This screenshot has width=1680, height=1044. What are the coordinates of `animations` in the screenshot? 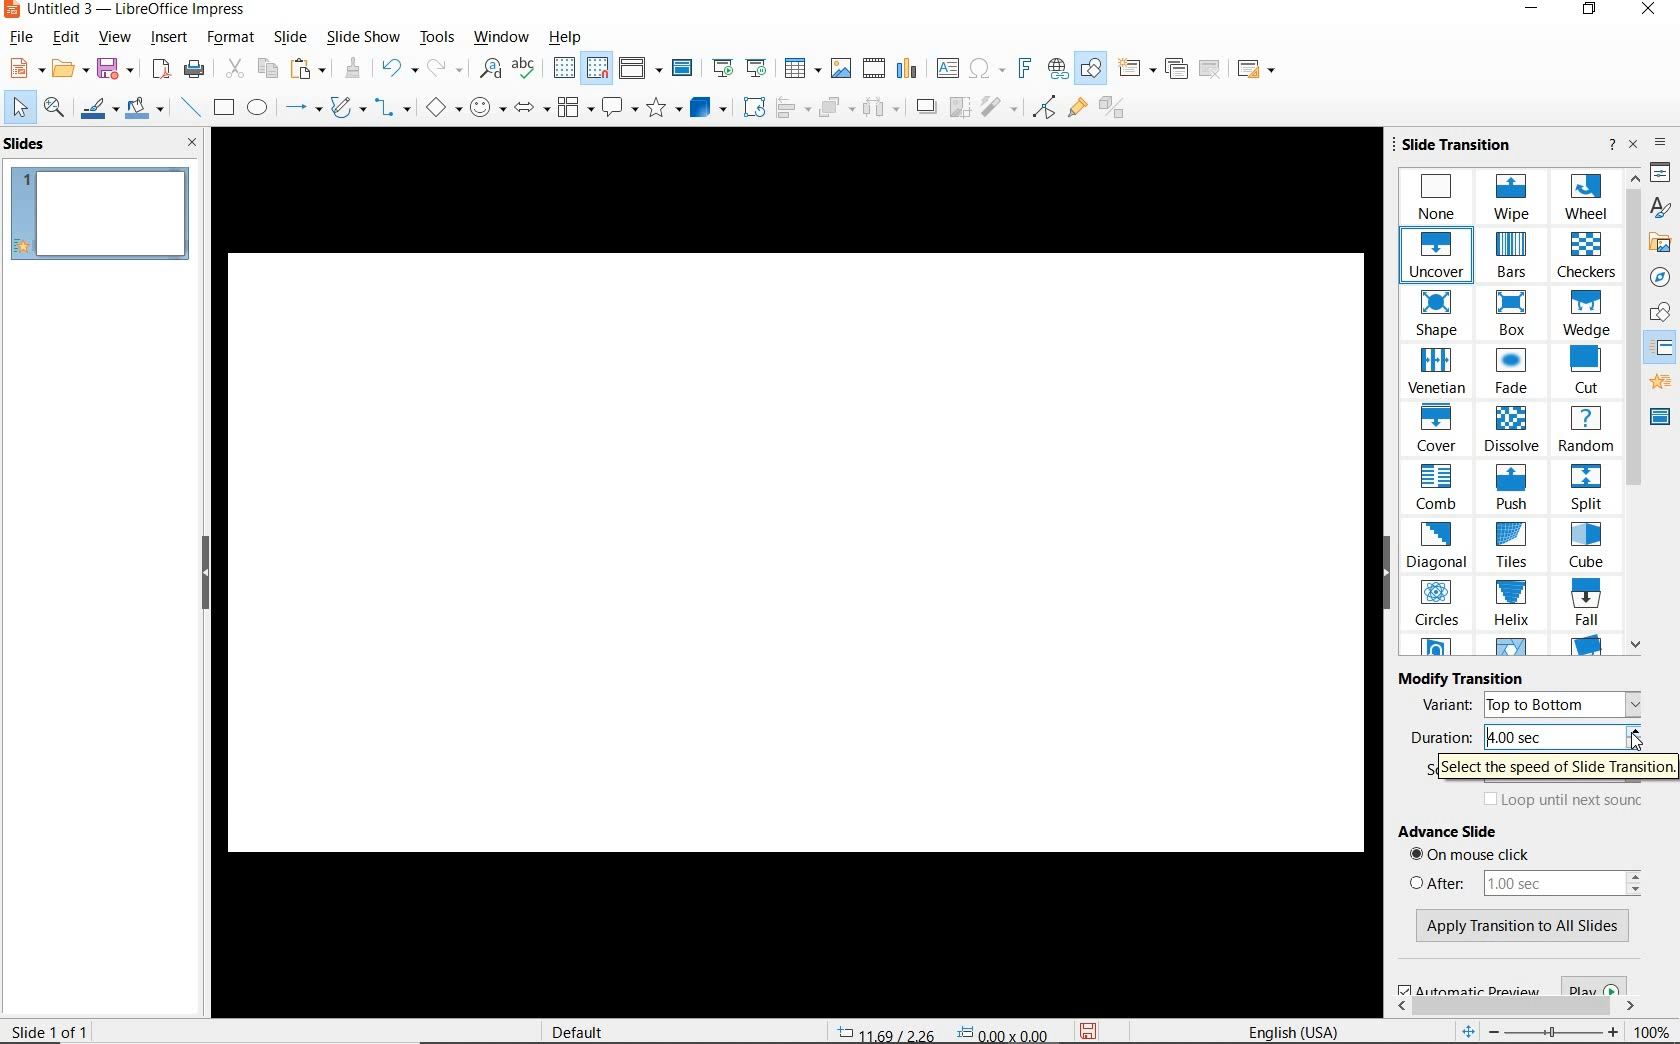 It's located at (1660, 383).